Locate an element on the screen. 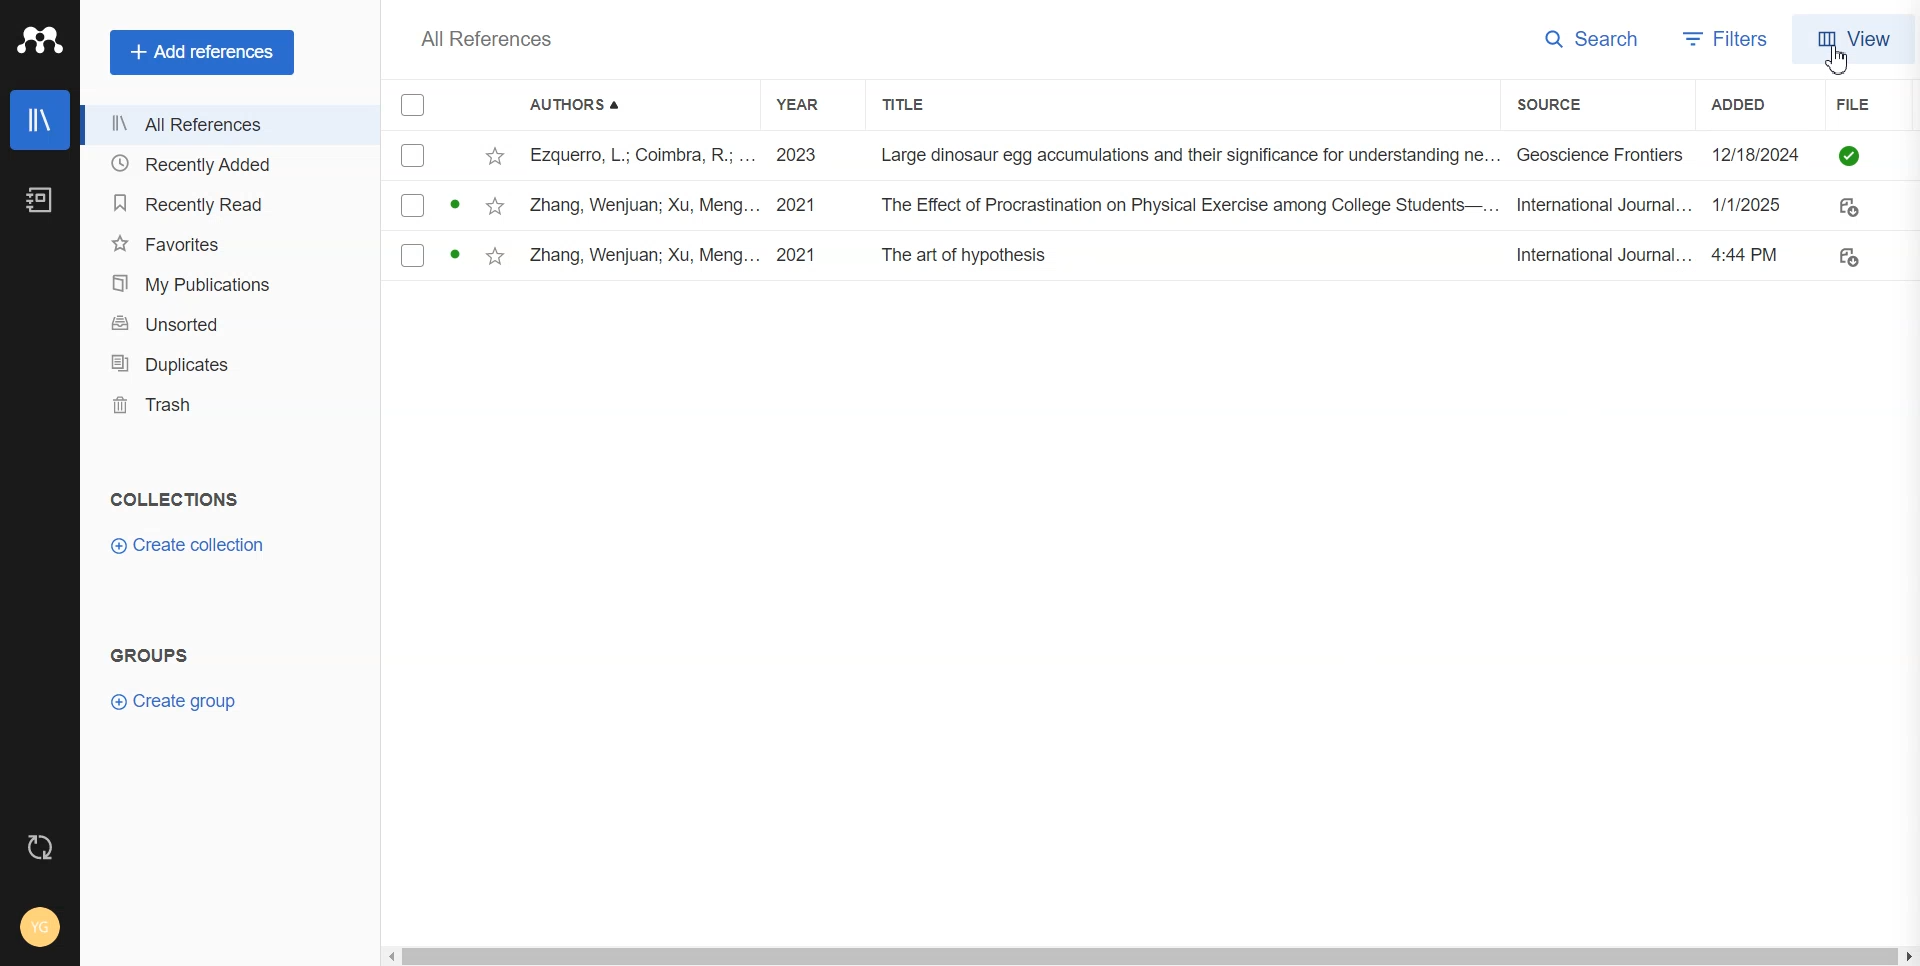 Image resolution: width=1920 pixels, height=966 pixels. Create Group is located at coordinates (178, 702).